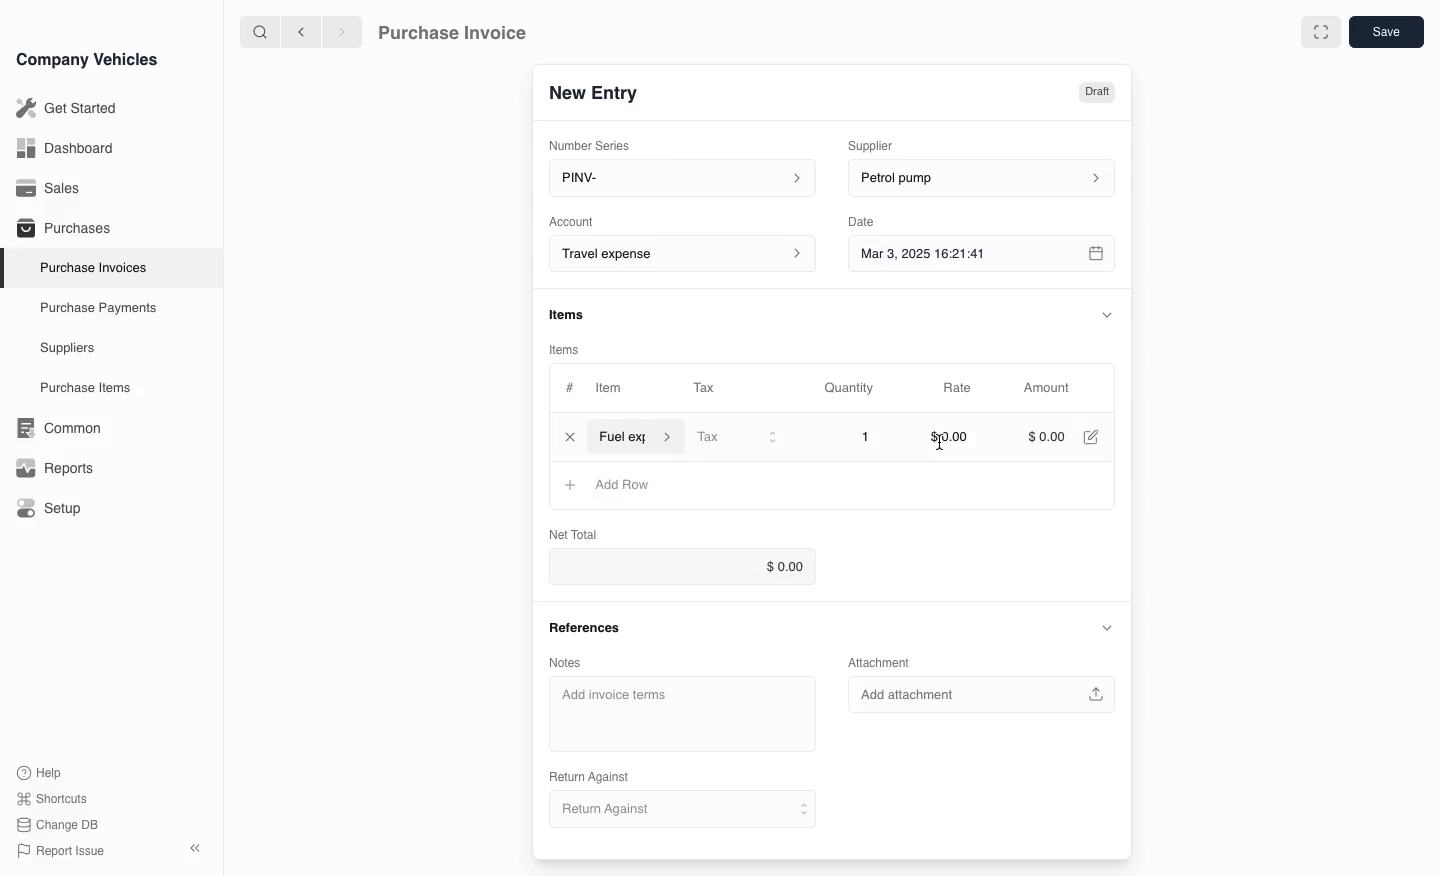  I want to click on Common, so click(54, 428).